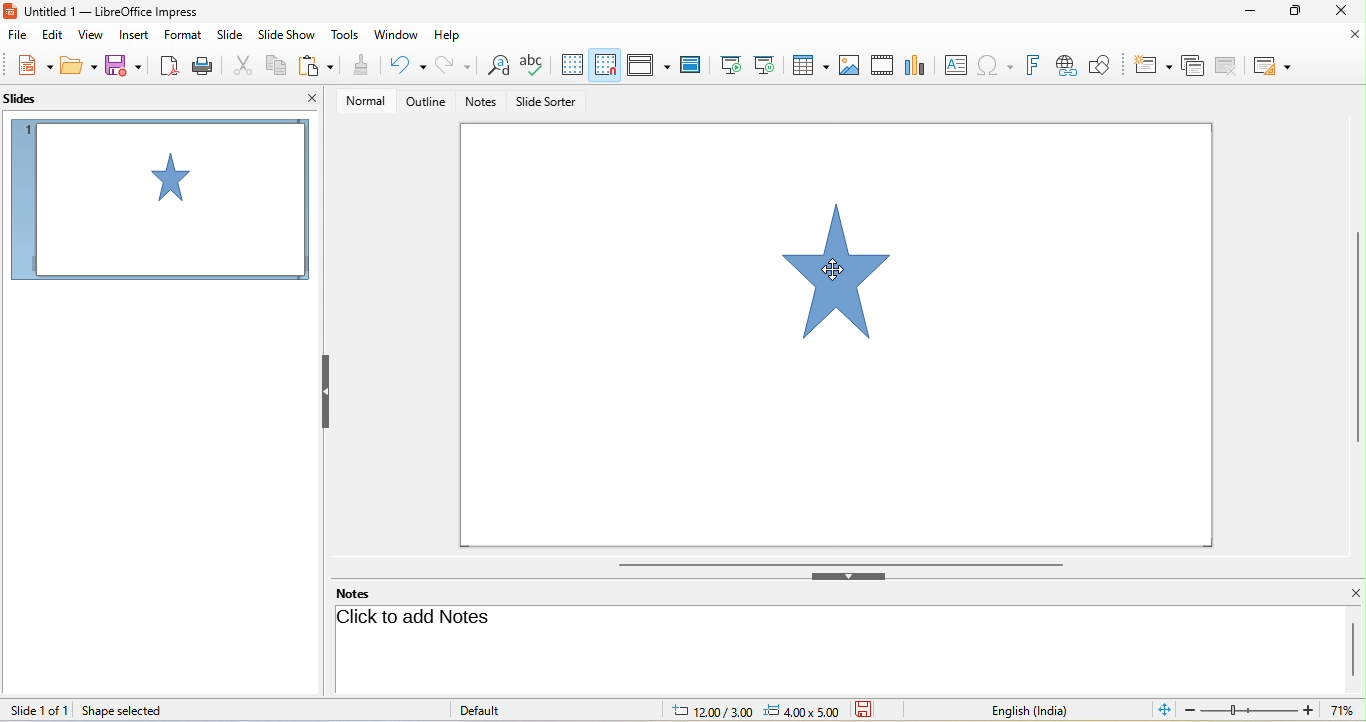 This screenshot has width=1366, height=722. I want to click on slide sorter, so click(554, 103).